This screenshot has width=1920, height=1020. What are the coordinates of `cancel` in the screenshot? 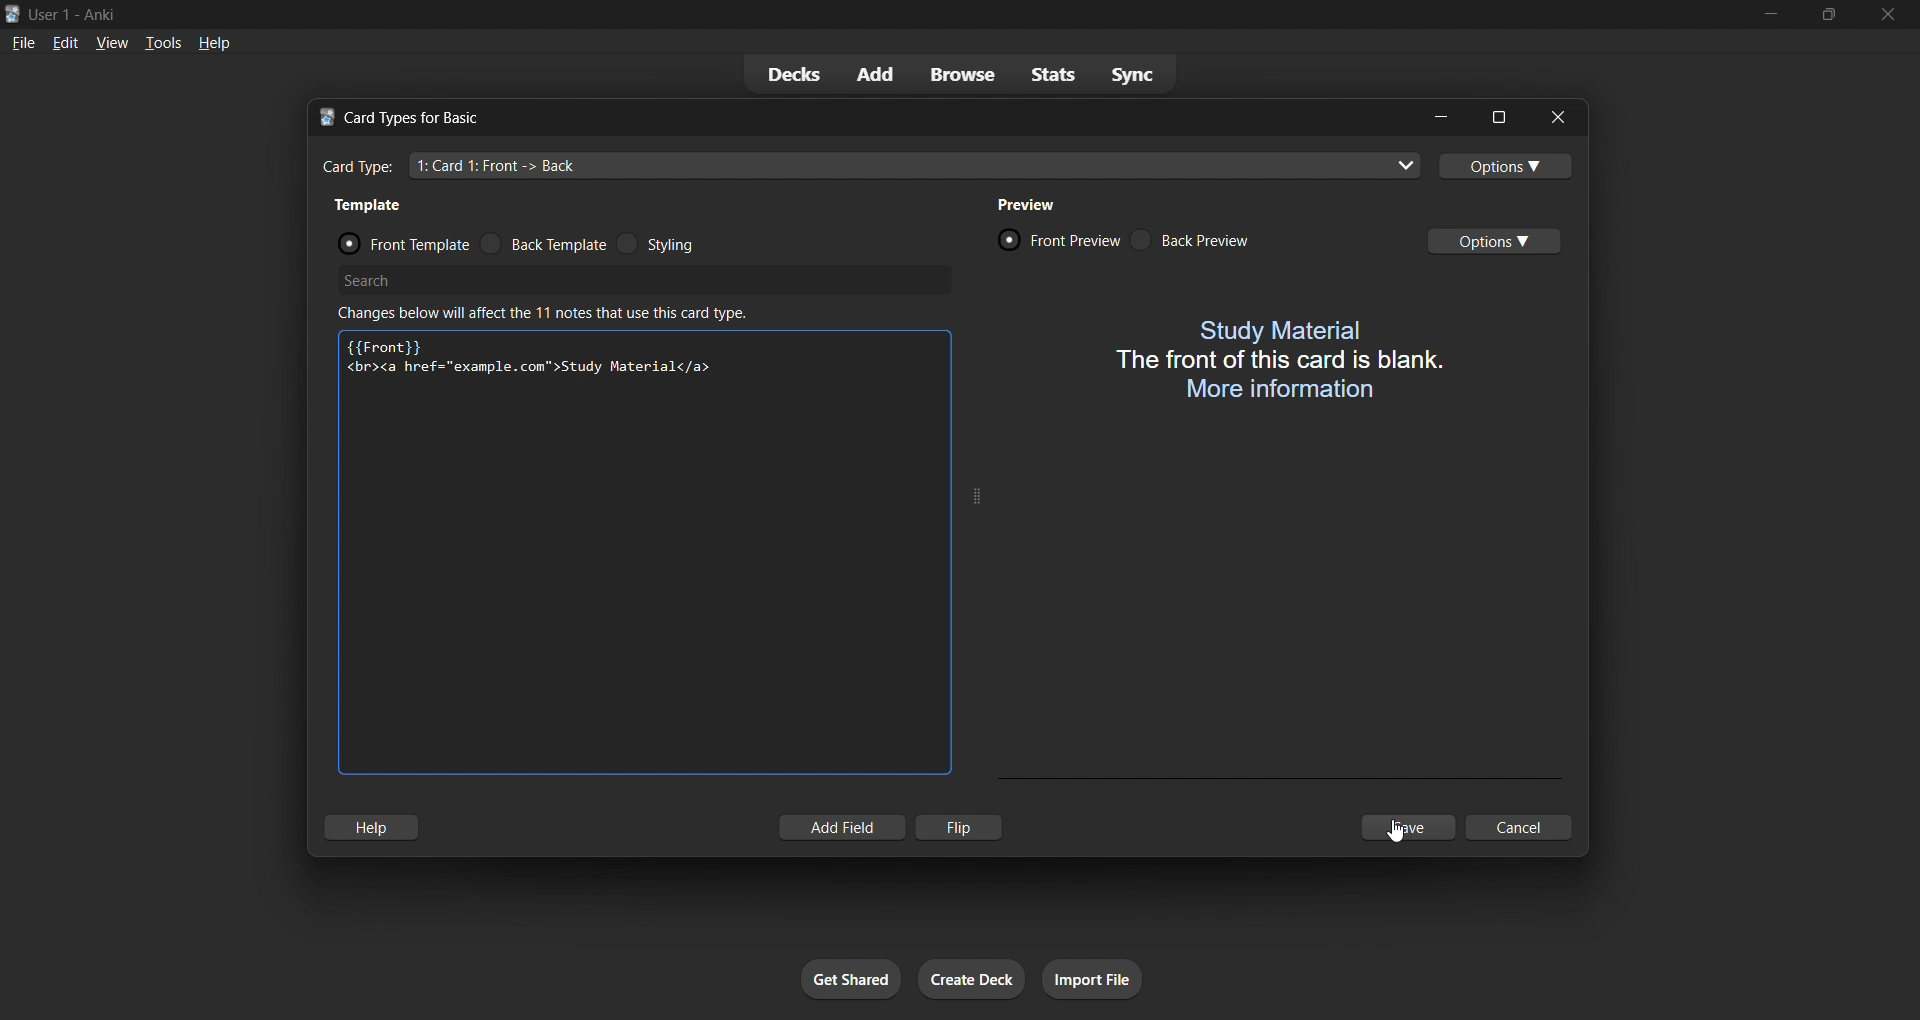 It's located at (1520, 826).